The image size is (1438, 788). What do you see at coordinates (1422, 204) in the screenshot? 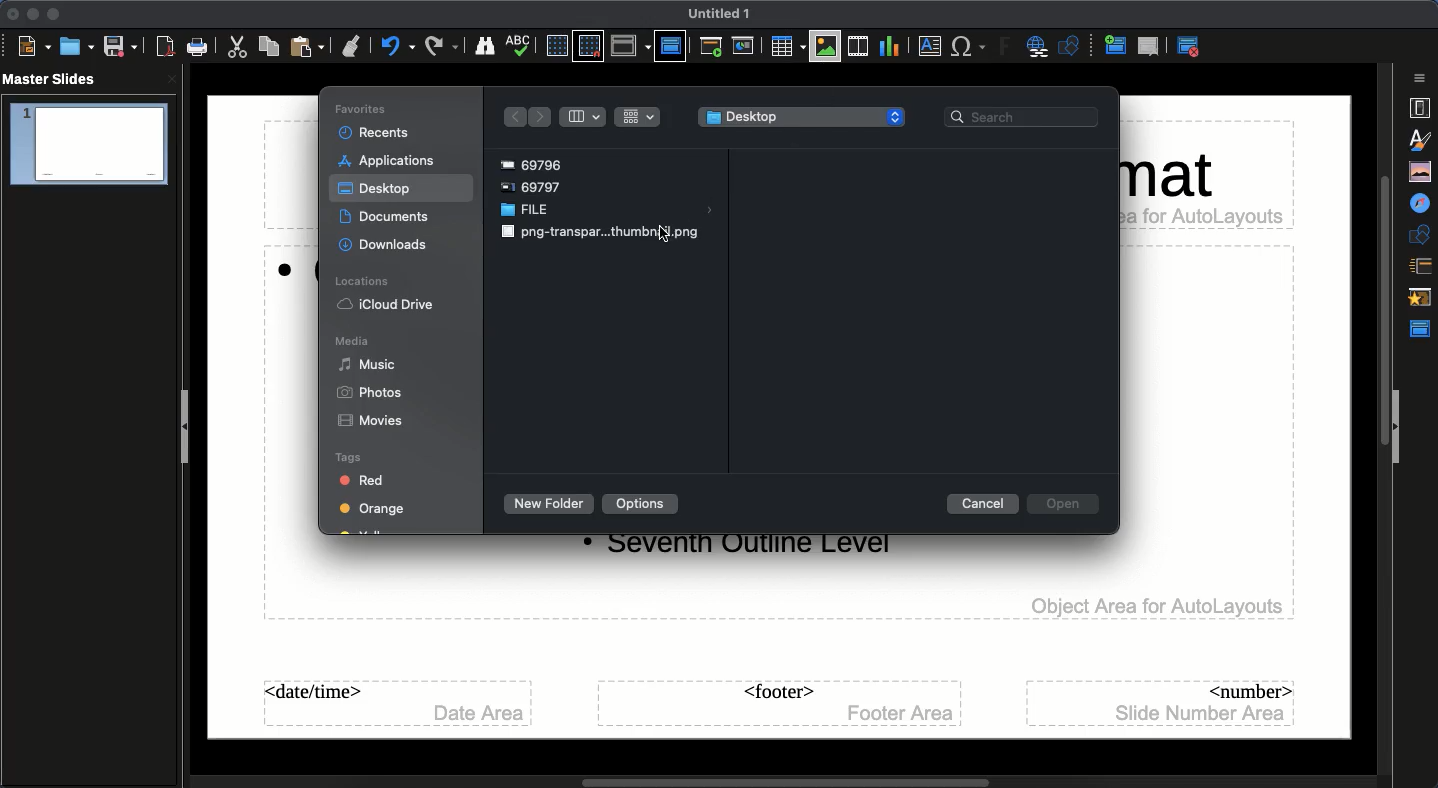
I see `Navigator` at bounding box center [1422, 204].